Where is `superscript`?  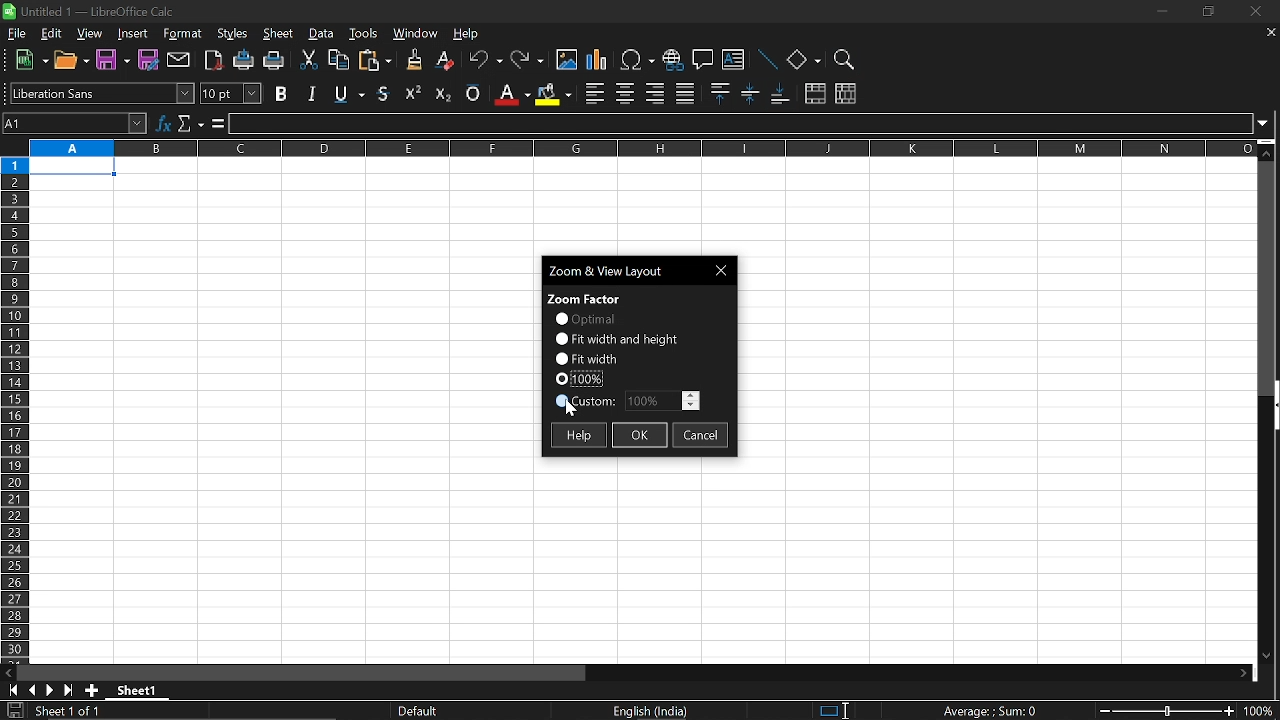 superscript is located at coordinates (414, 92).